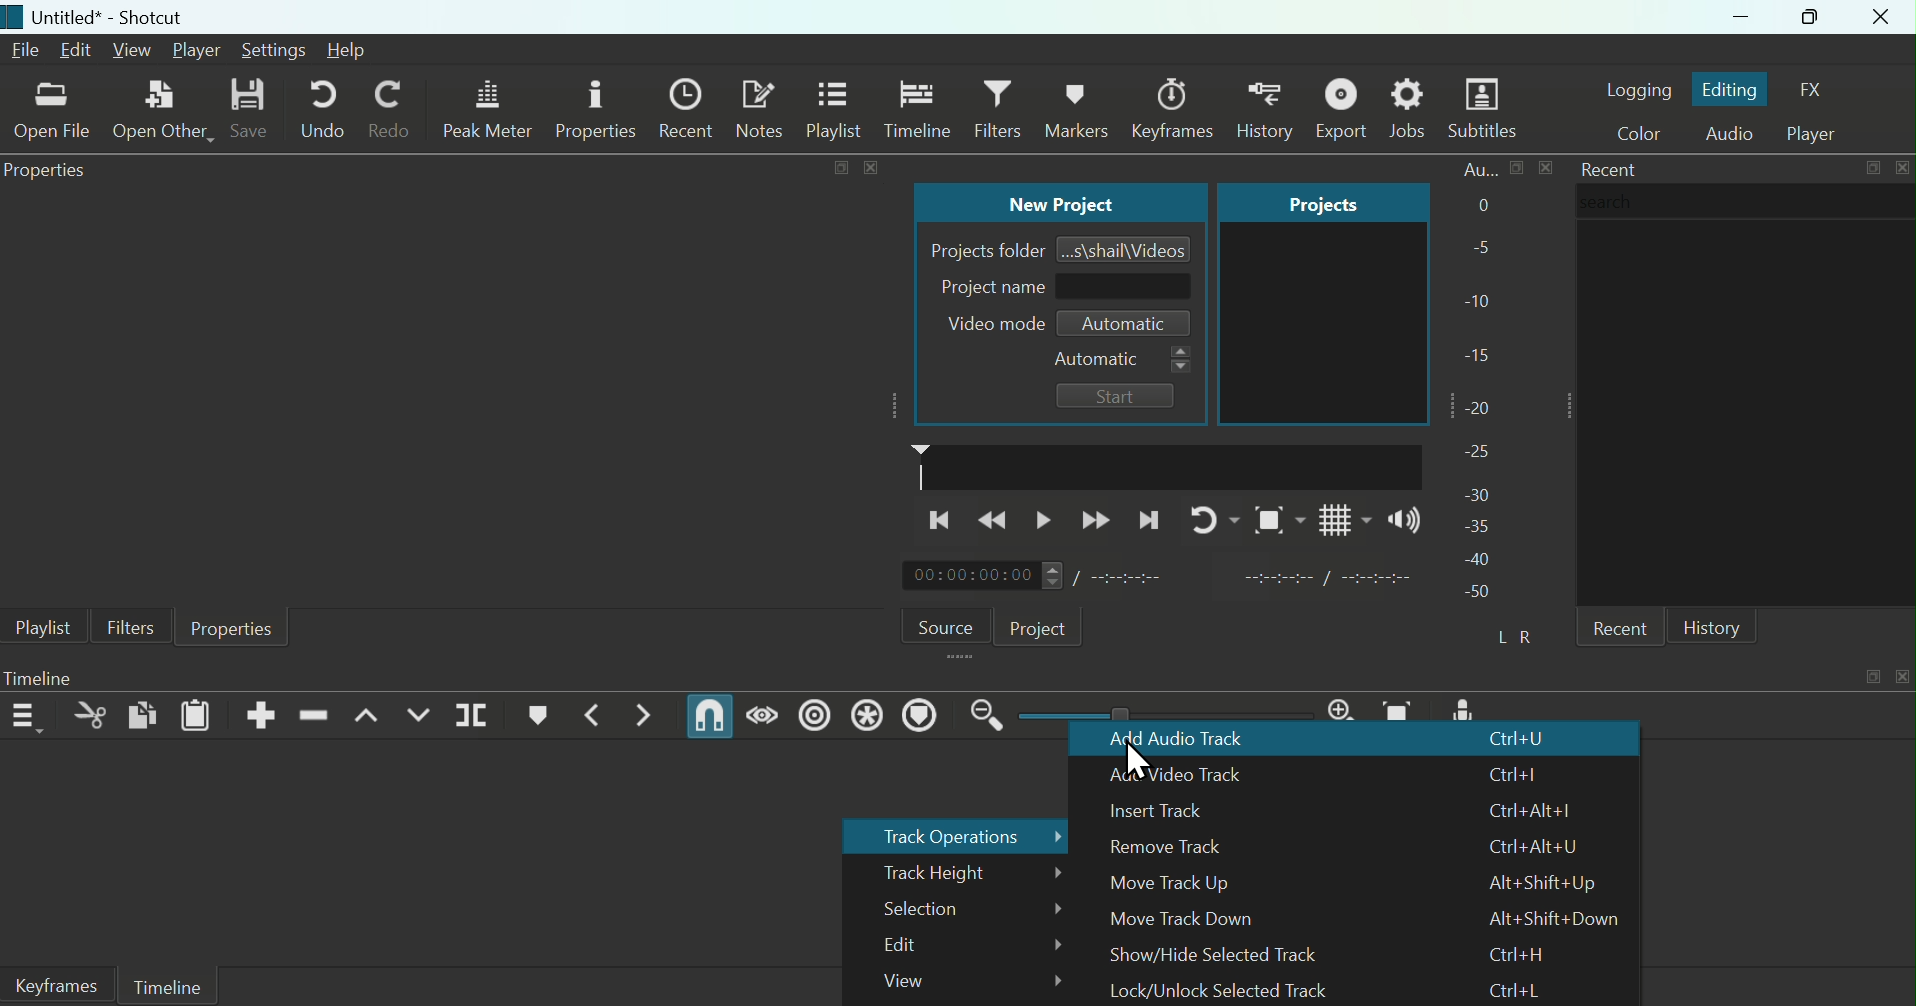 This screenshot has width=1916, height=1006. I want to click on Show/Hide Selected Track, so click(1216, 954).